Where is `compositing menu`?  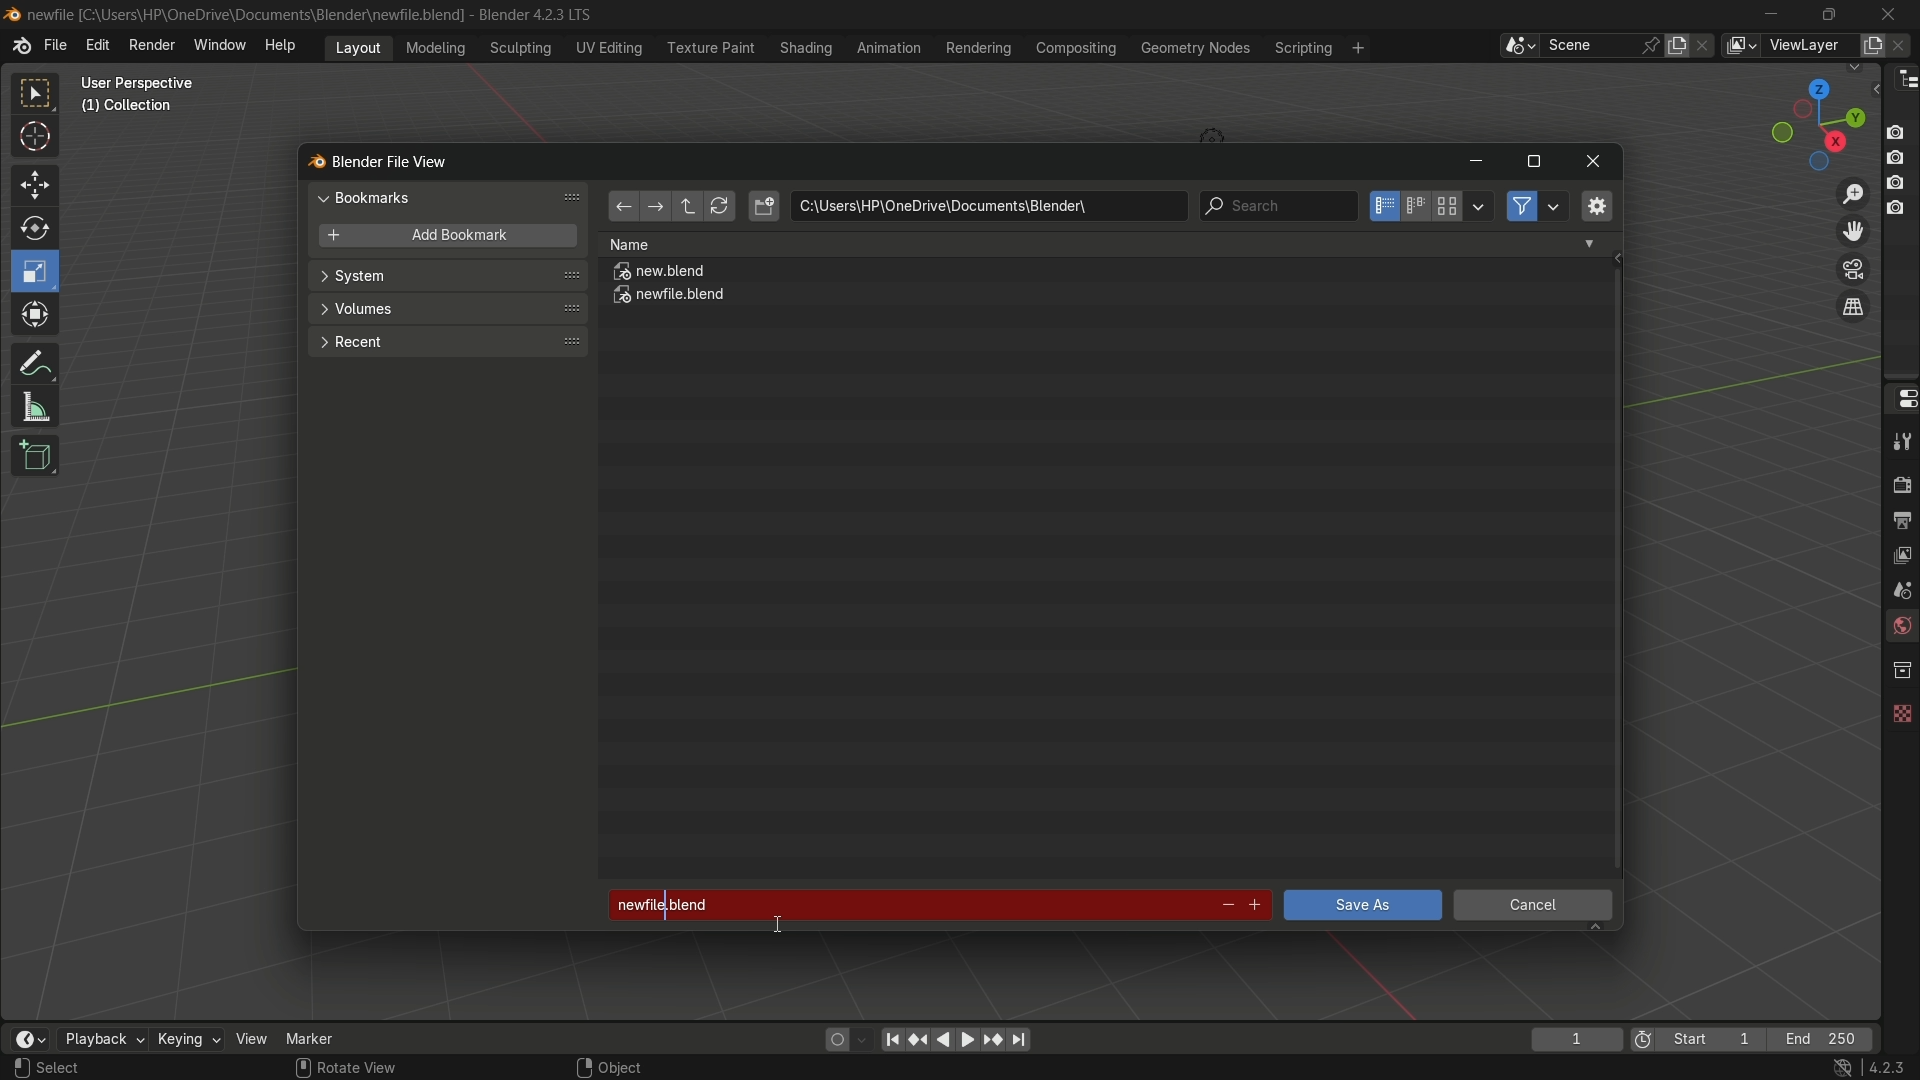
compositing menu is located at coordinates (1078, 47).